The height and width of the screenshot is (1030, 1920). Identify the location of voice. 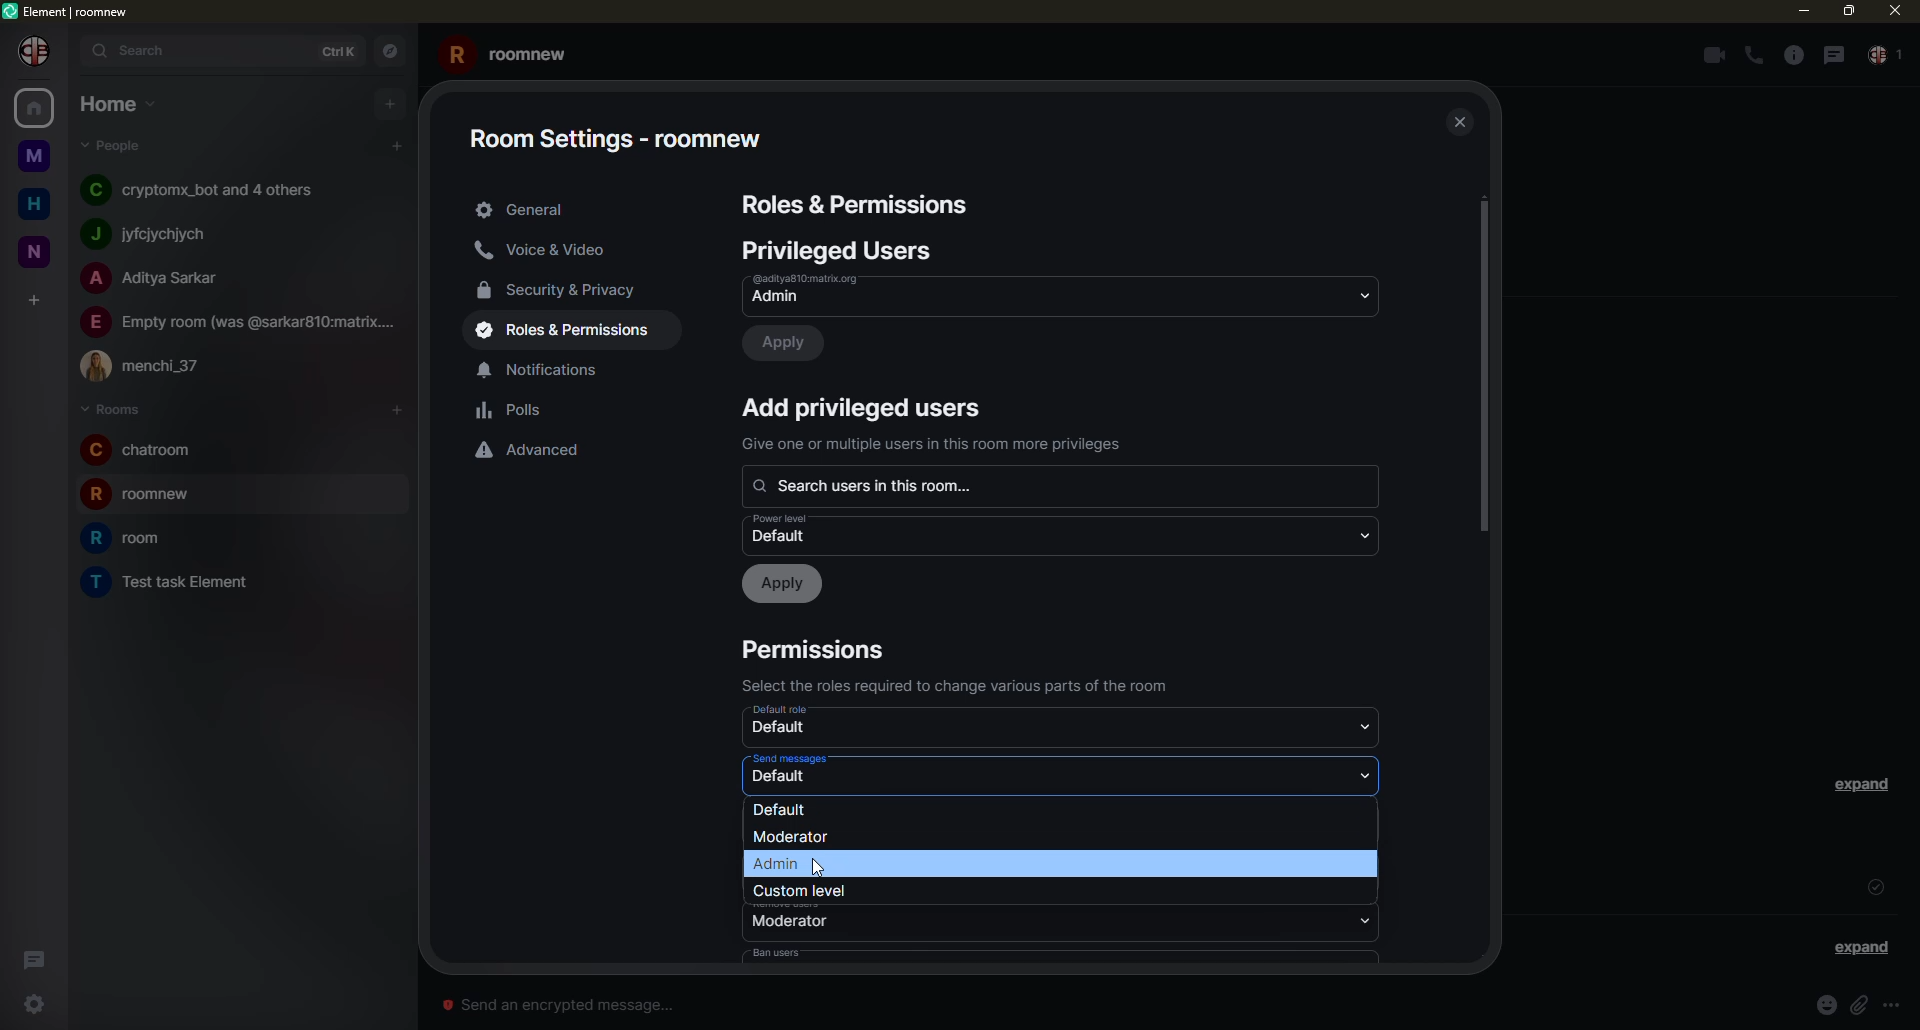
(548, 251).